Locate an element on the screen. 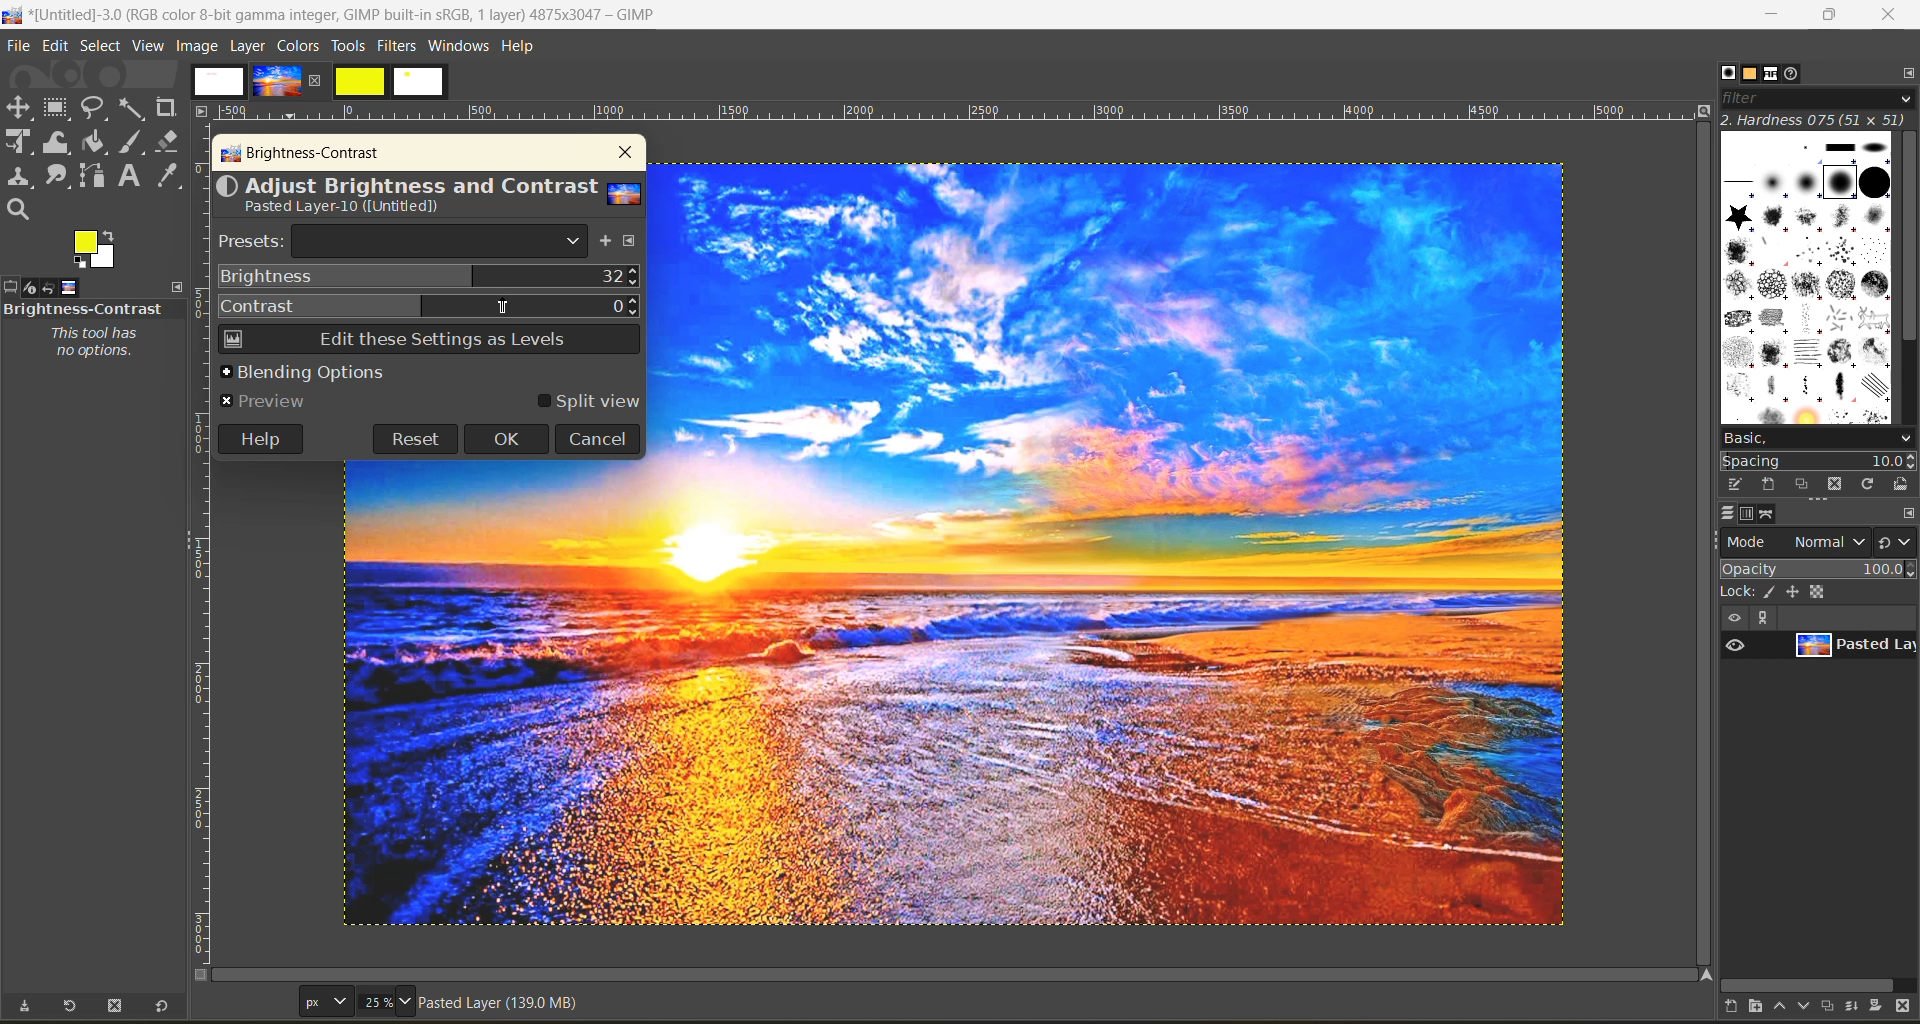  create a new layer group is located at coordinates (1765, 1008).